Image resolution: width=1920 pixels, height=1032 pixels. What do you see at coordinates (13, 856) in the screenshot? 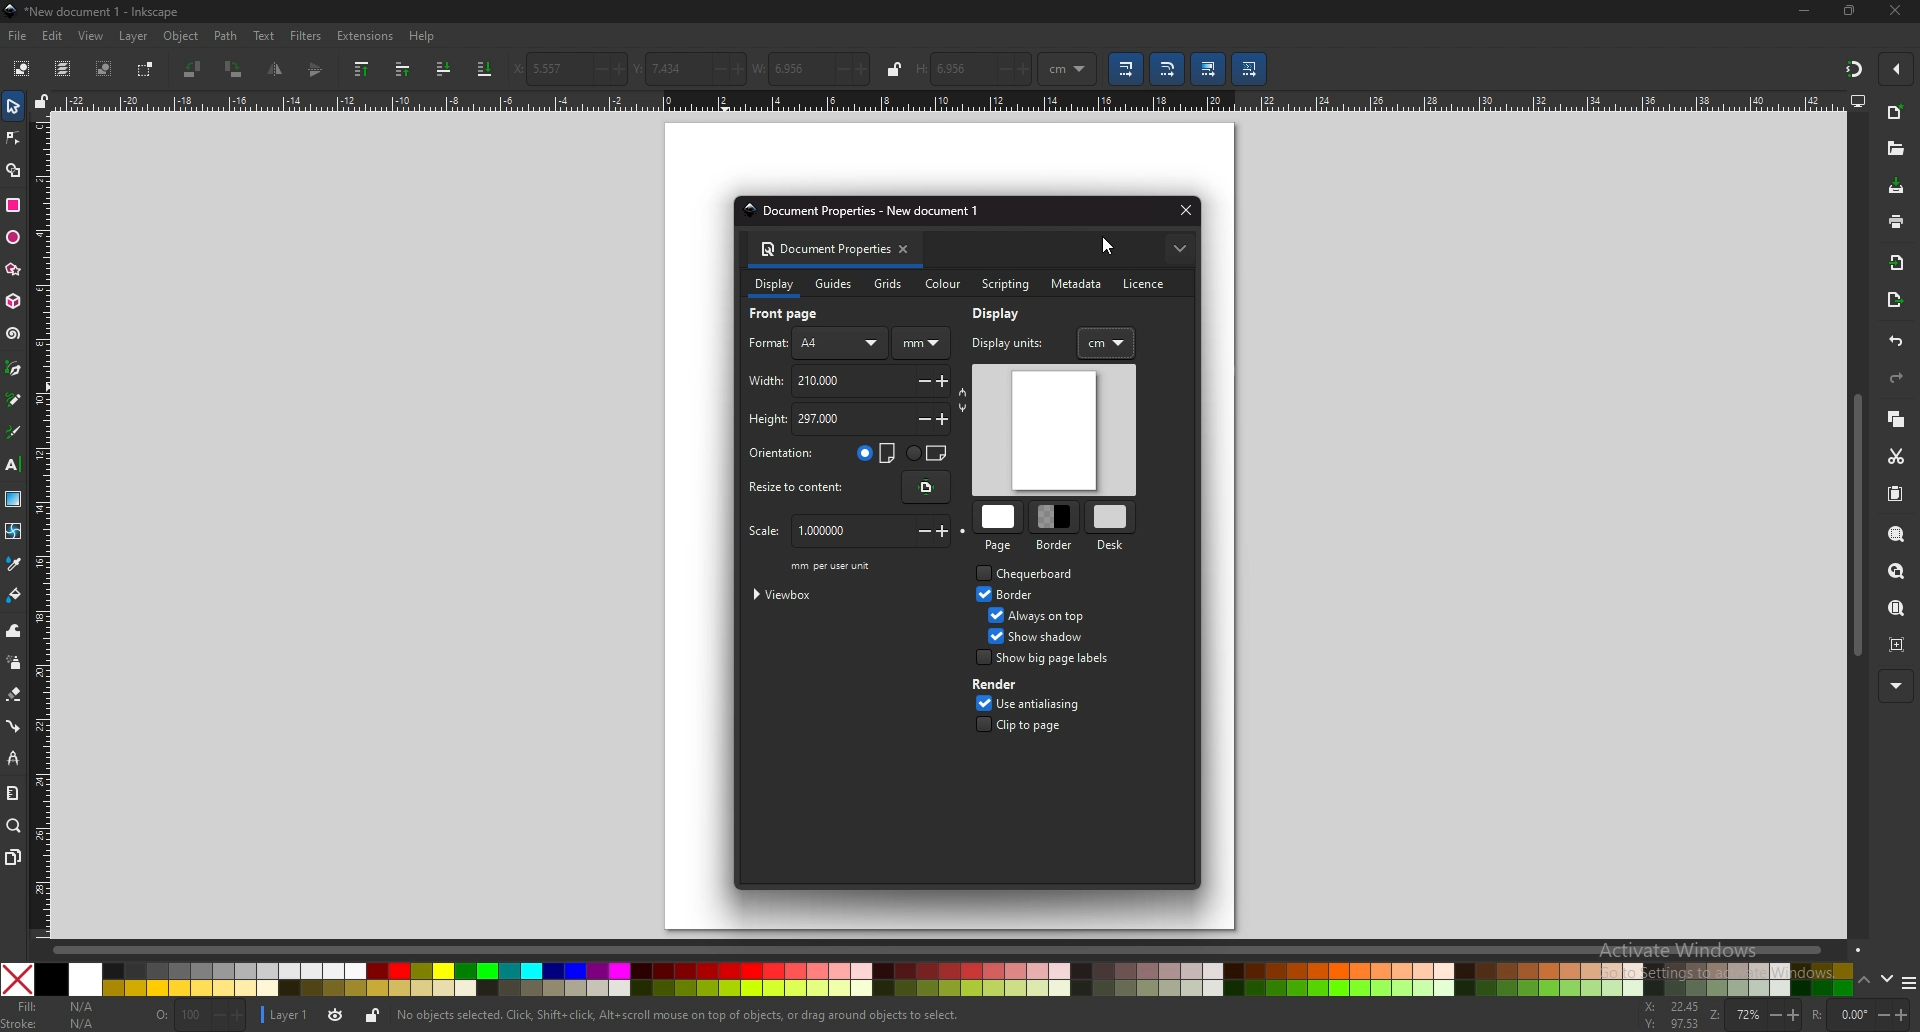
I see `pages` at bounding box center [13, 856].